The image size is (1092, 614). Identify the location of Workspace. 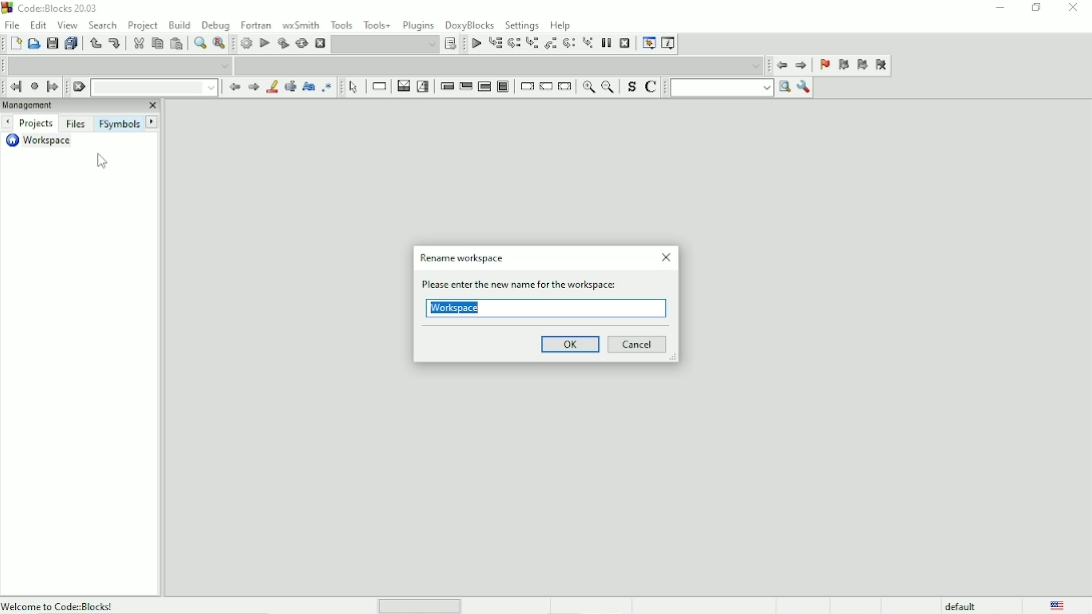
(45, 143).